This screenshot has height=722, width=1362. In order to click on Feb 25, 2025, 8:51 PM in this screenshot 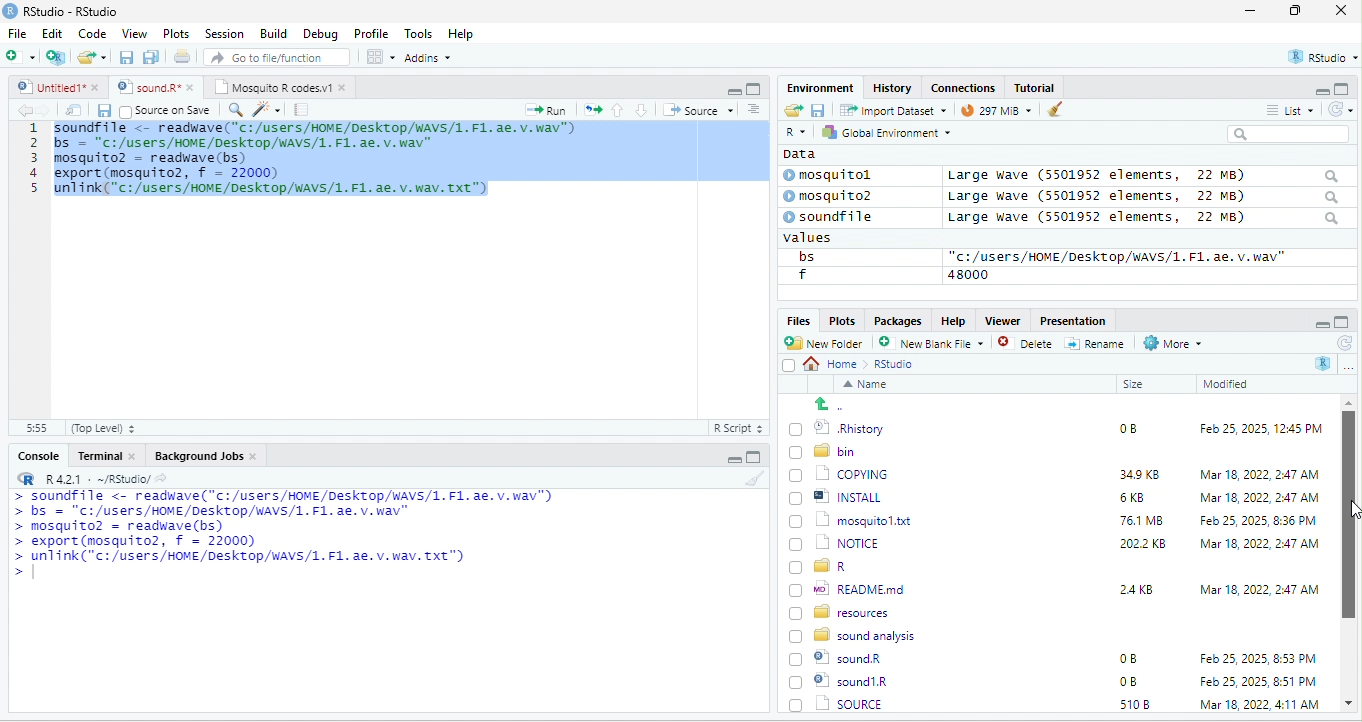, I will do `click(1259, 659)`.